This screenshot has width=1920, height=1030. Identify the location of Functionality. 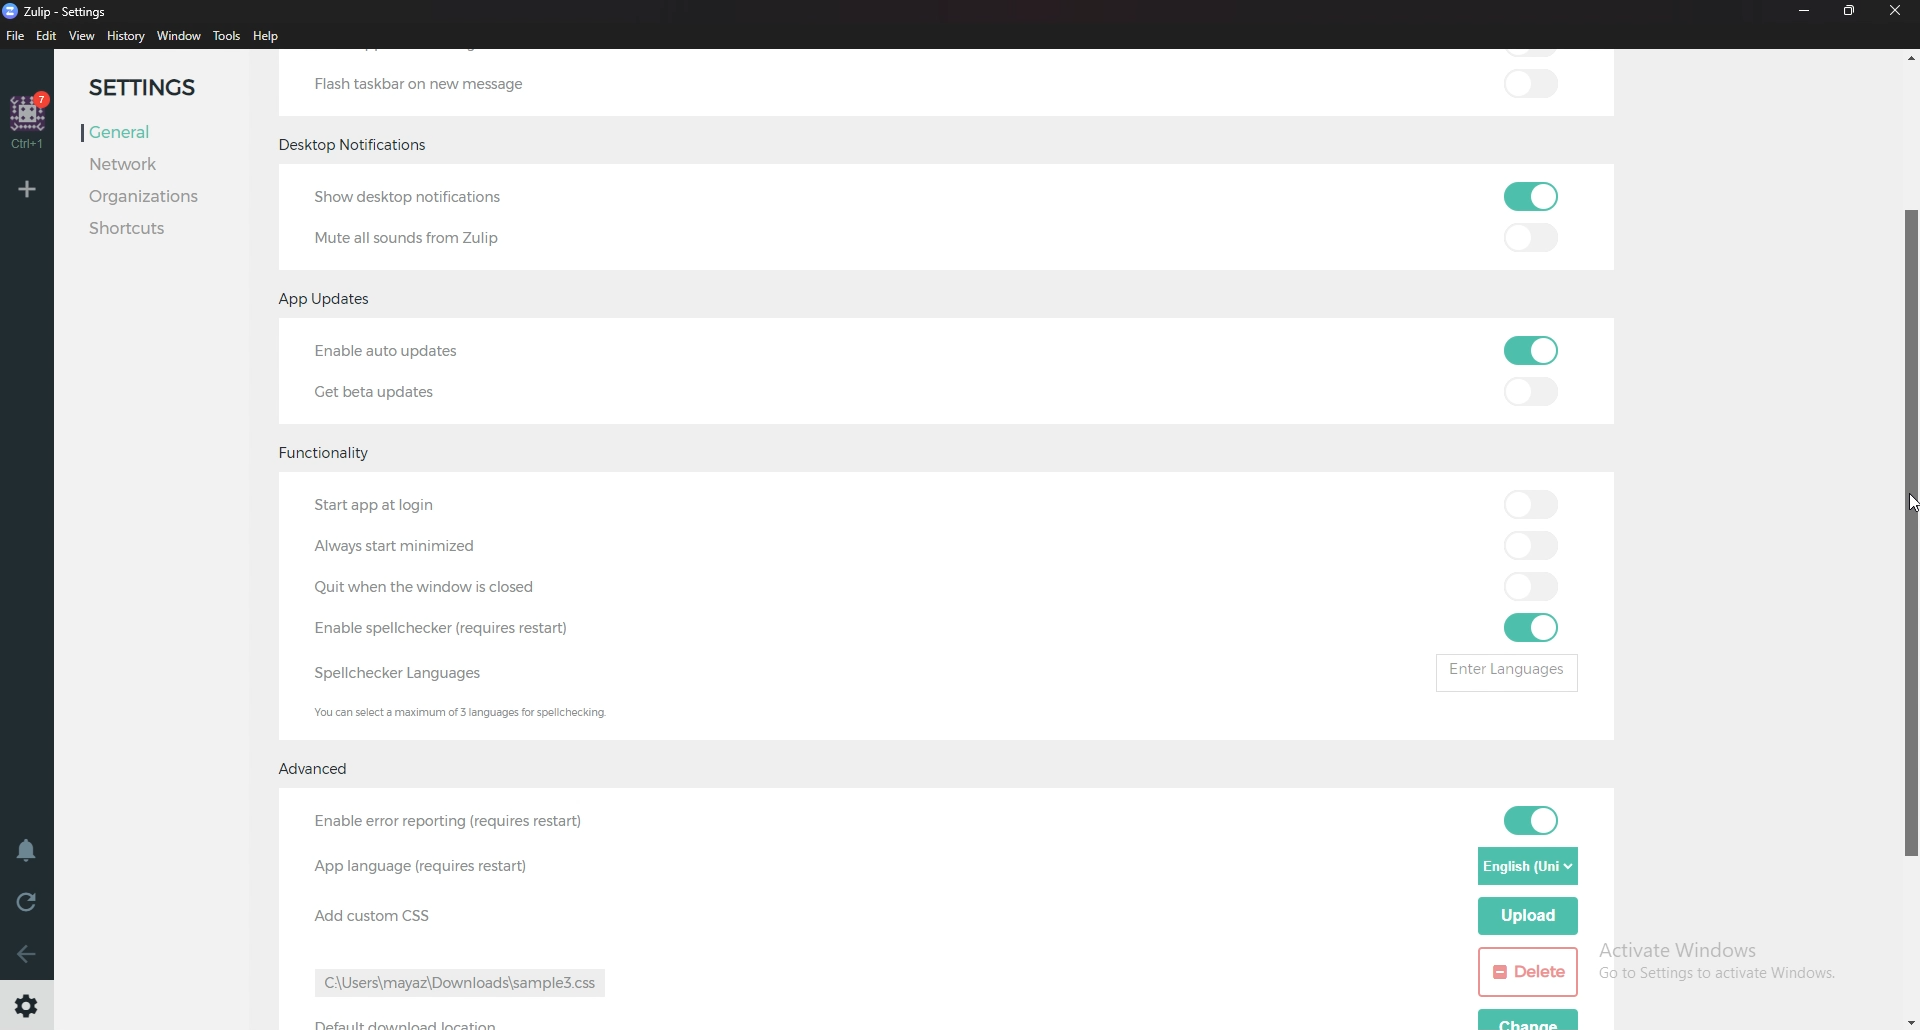
(335, 448).